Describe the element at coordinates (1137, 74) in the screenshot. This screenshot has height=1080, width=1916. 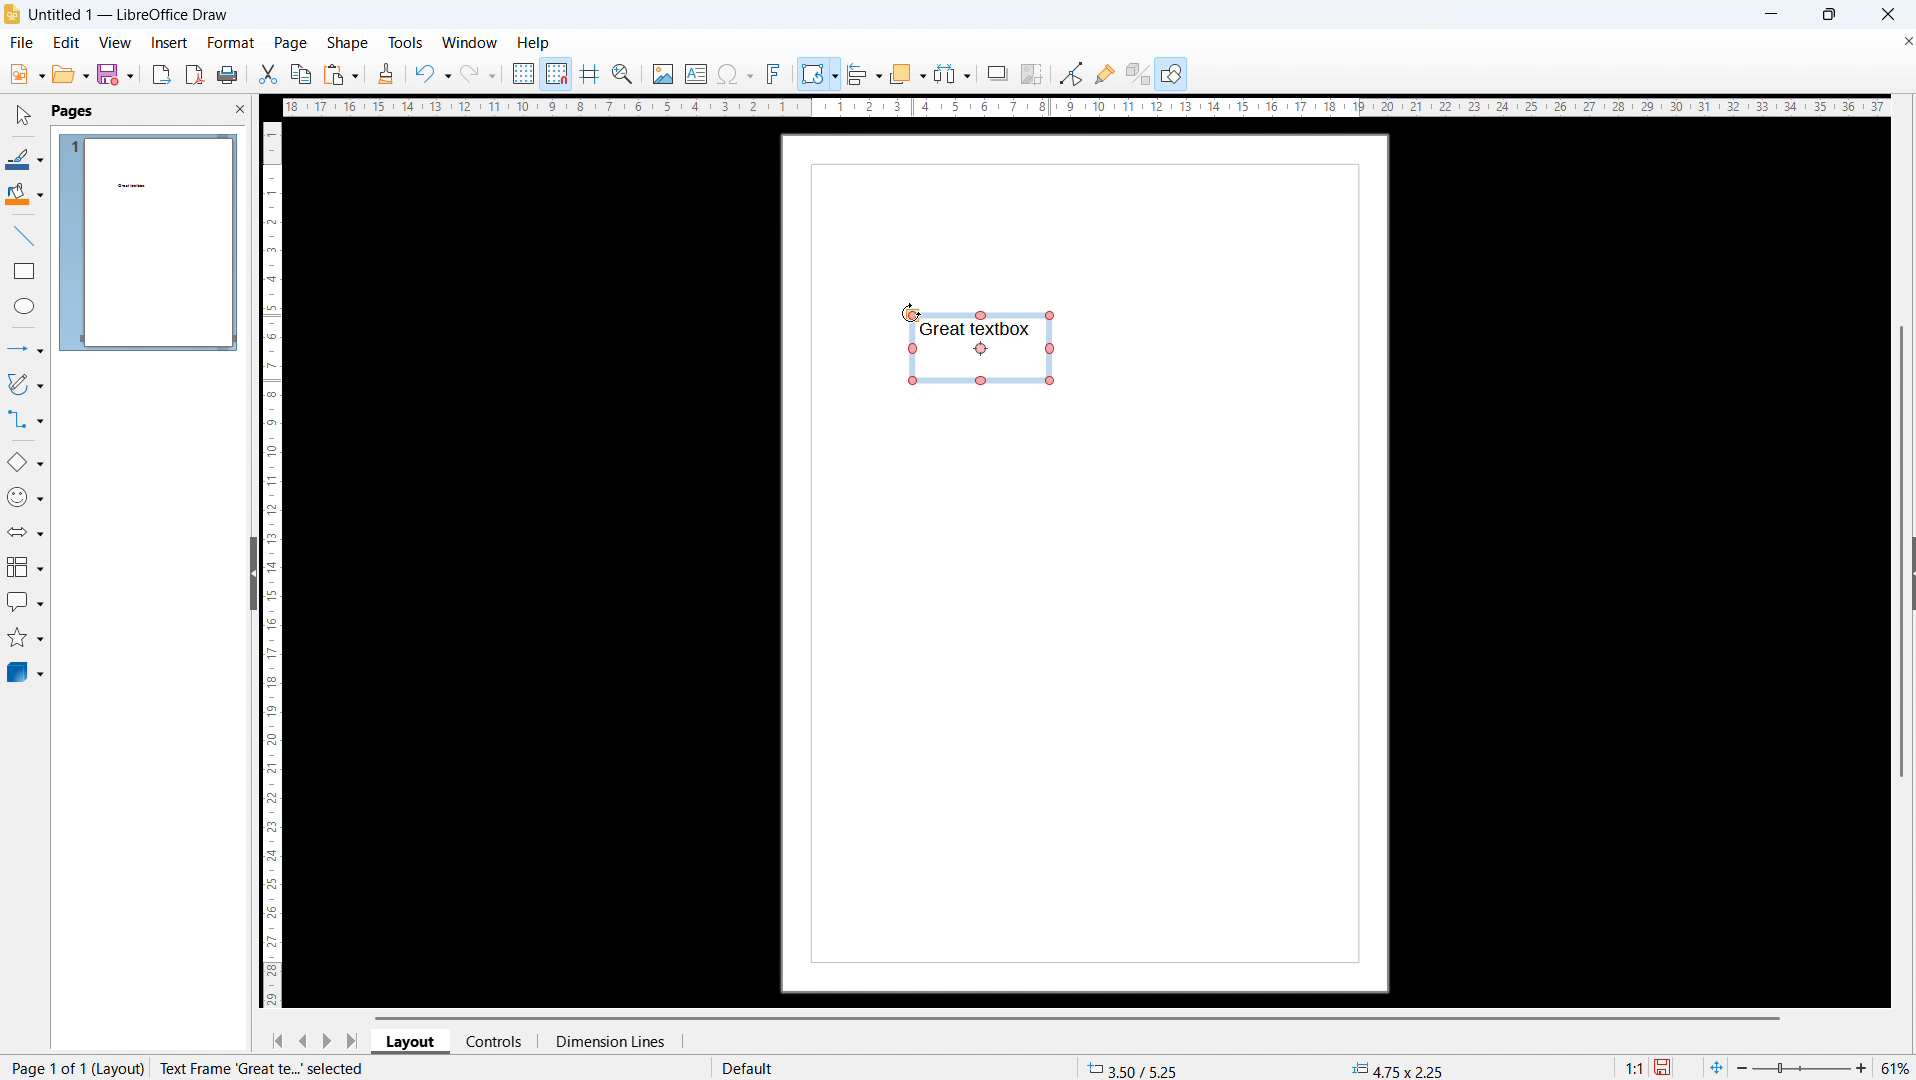
I see `toggle extrusion` at that location.